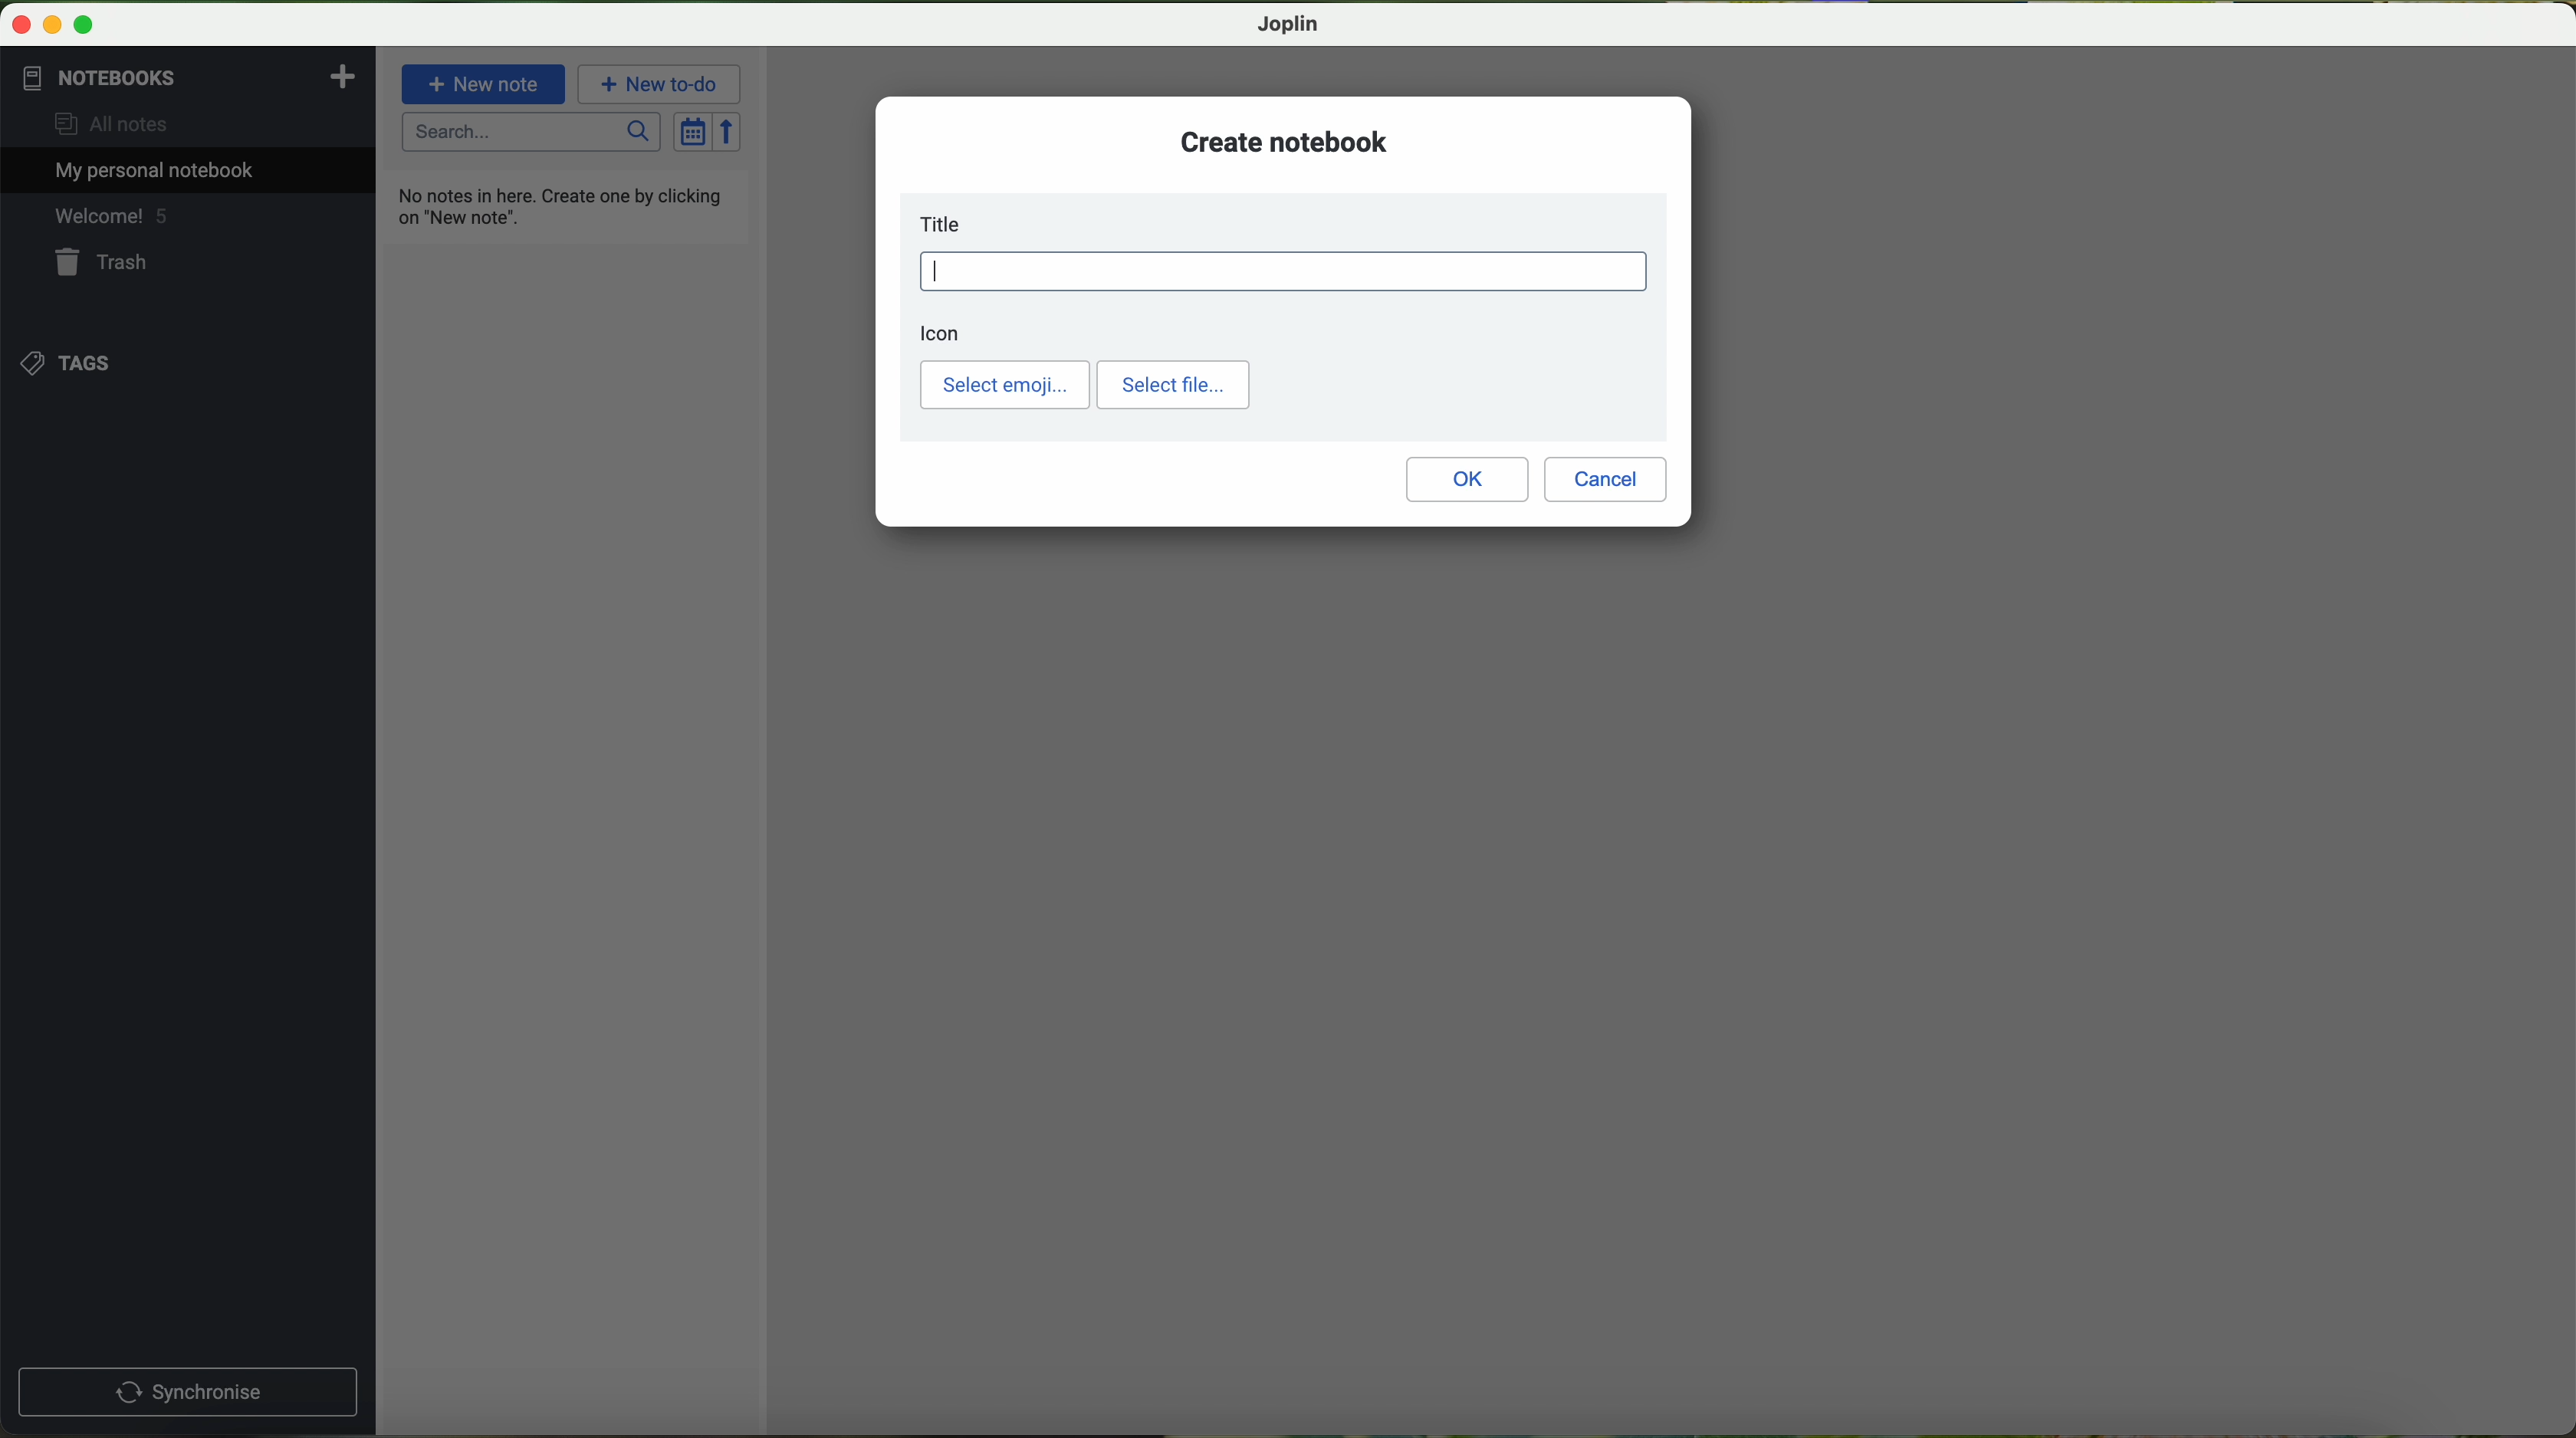  I want to click on icon, so click(941, 333).